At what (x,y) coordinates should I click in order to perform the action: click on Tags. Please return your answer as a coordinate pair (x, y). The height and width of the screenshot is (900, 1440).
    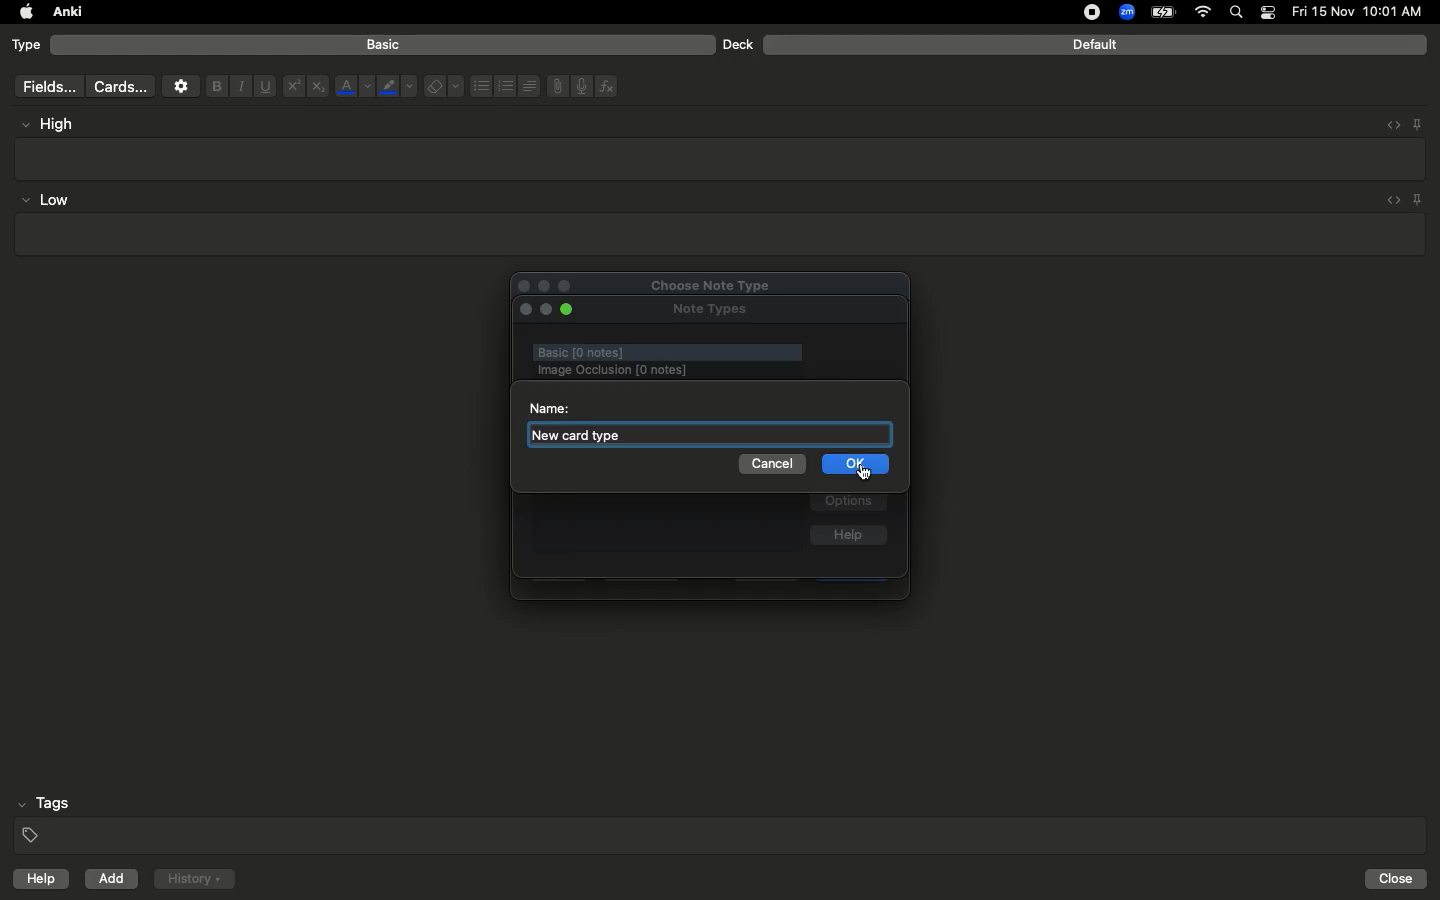
    Looking at the image, I should click on (722, 820).